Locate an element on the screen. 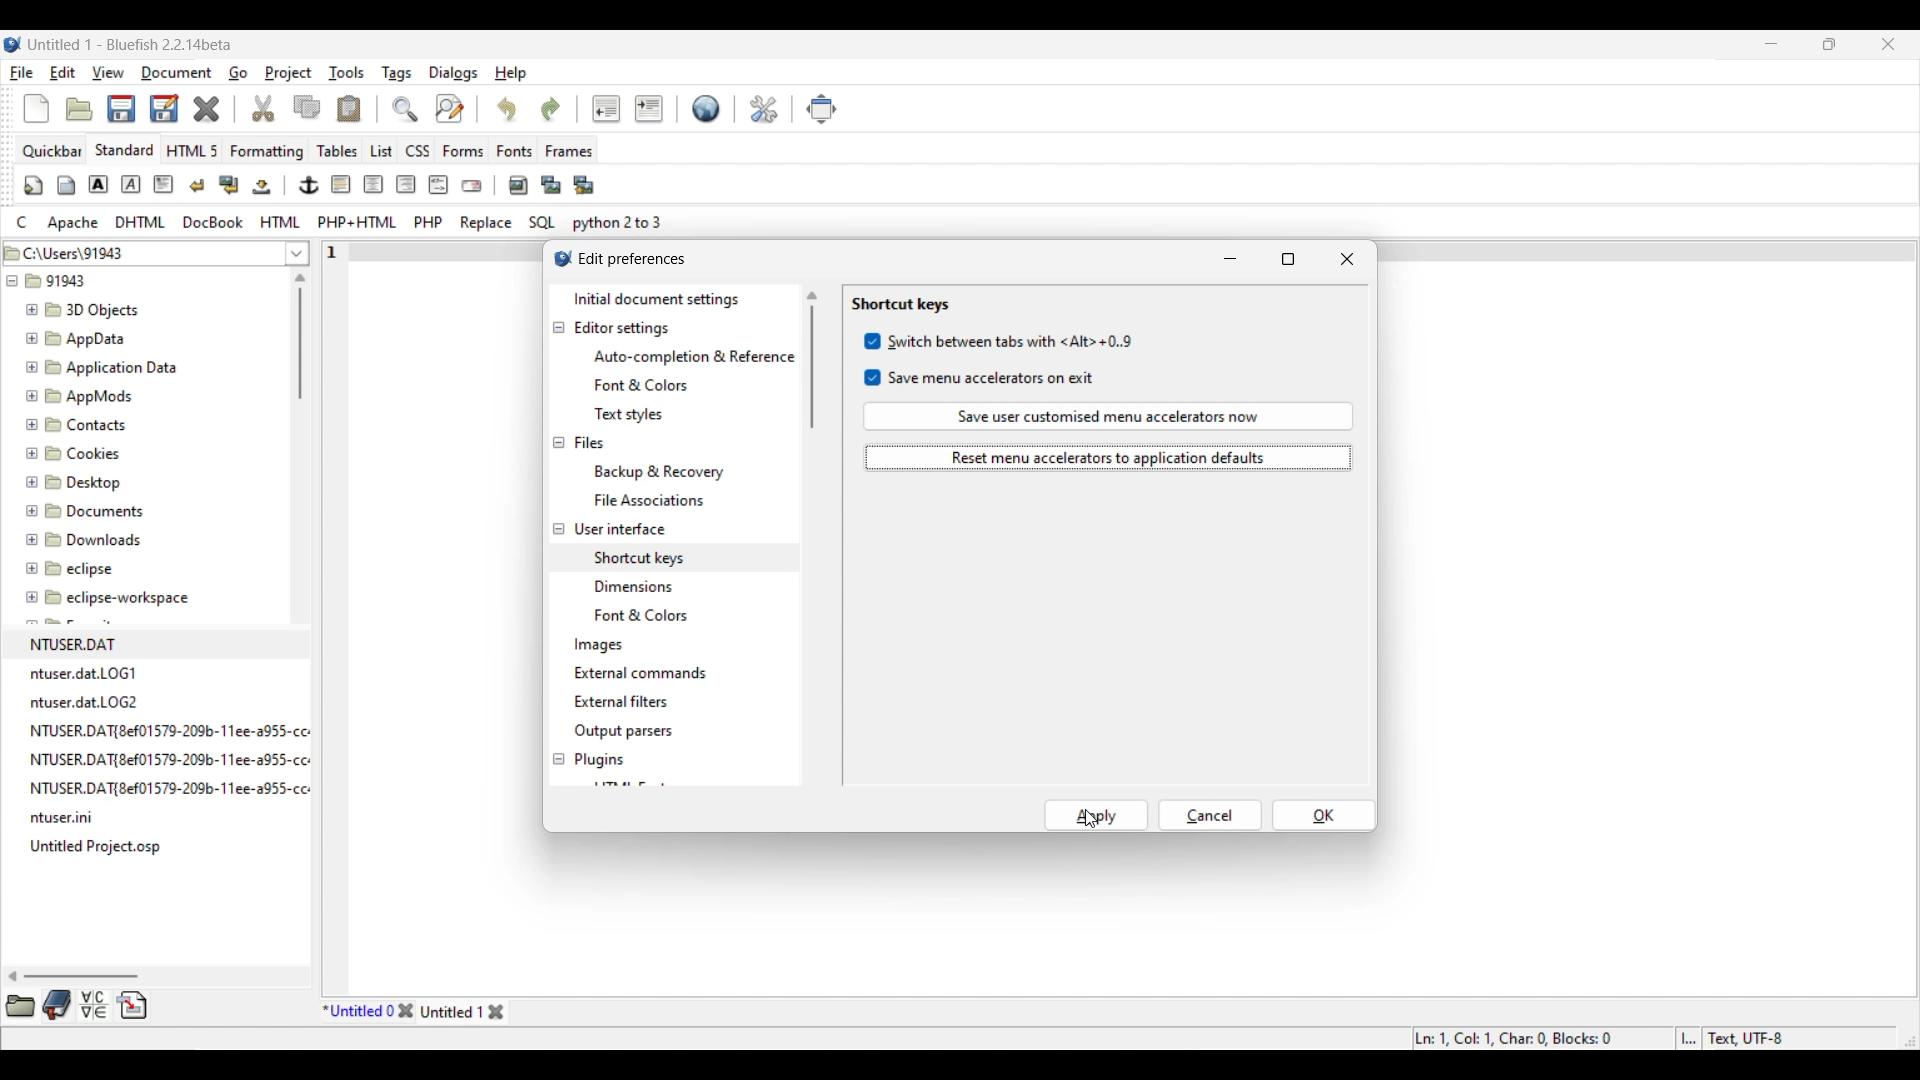 The height and width of the screenshot is (1080, 1920). Files settings is located at coordinates (589, 443).